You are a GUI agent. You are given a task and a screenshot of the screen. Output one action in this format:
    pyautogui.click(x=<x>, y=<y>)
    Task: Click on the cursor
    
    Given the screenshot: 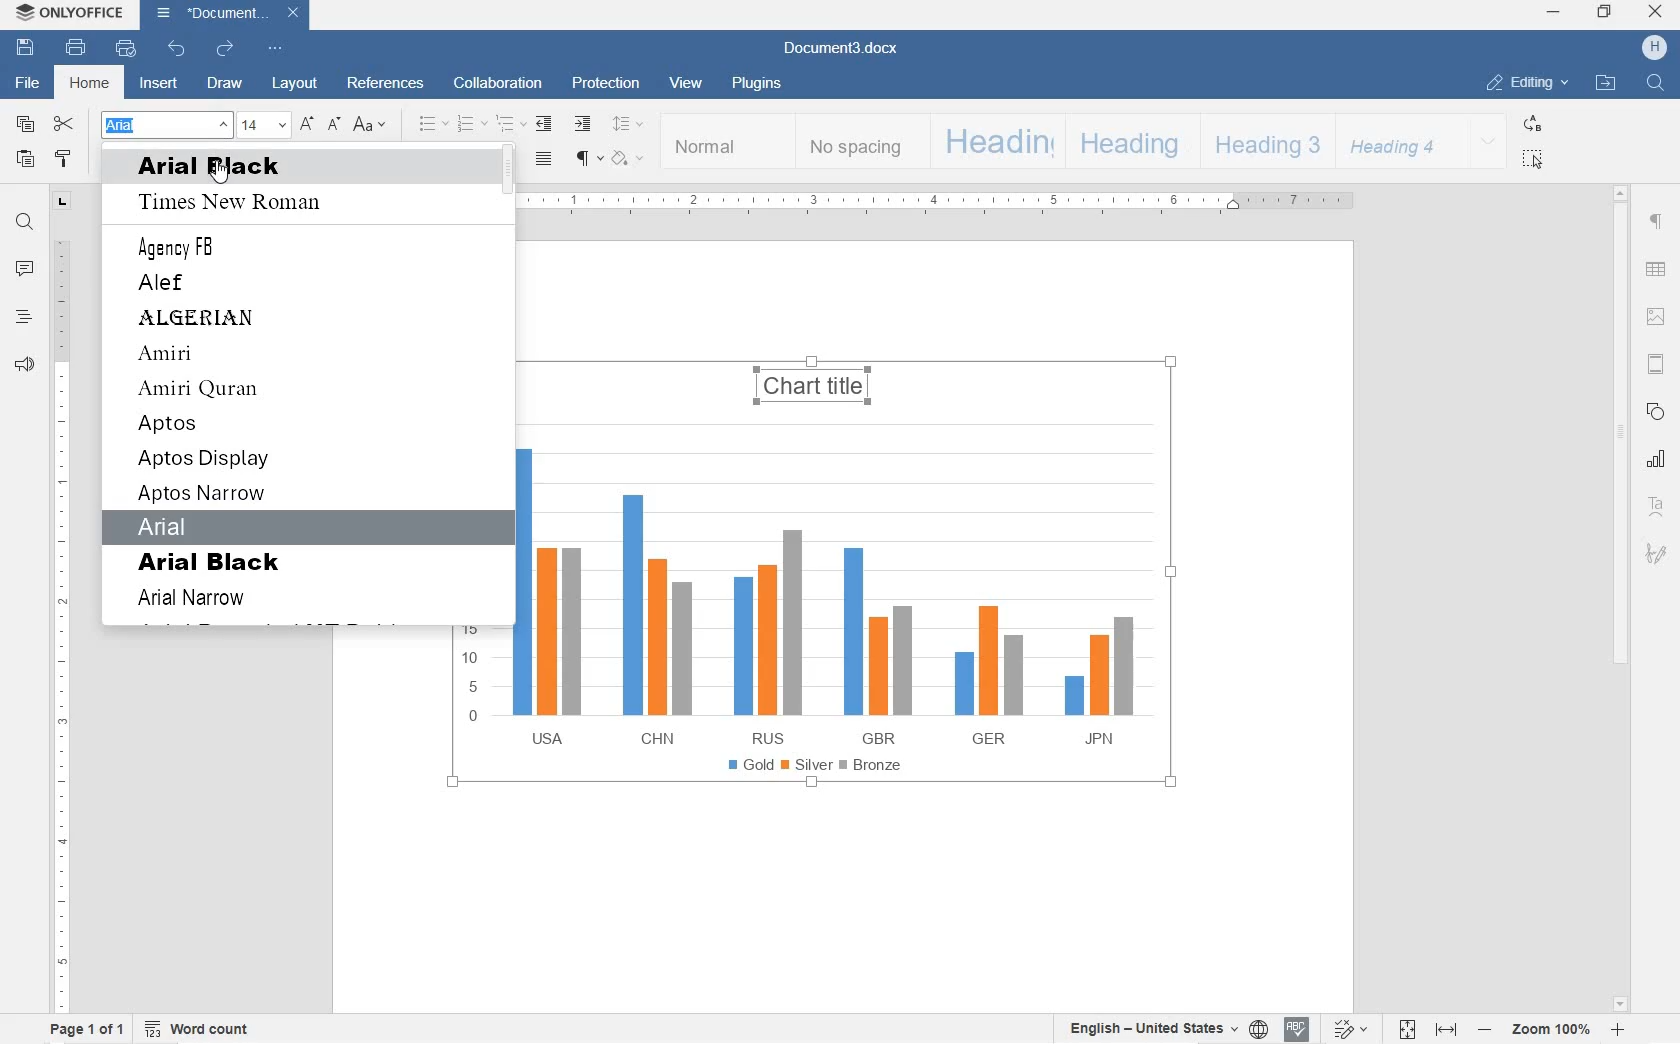 What is the action you would take?
    pyautogui.click(x=219, y=172)
    